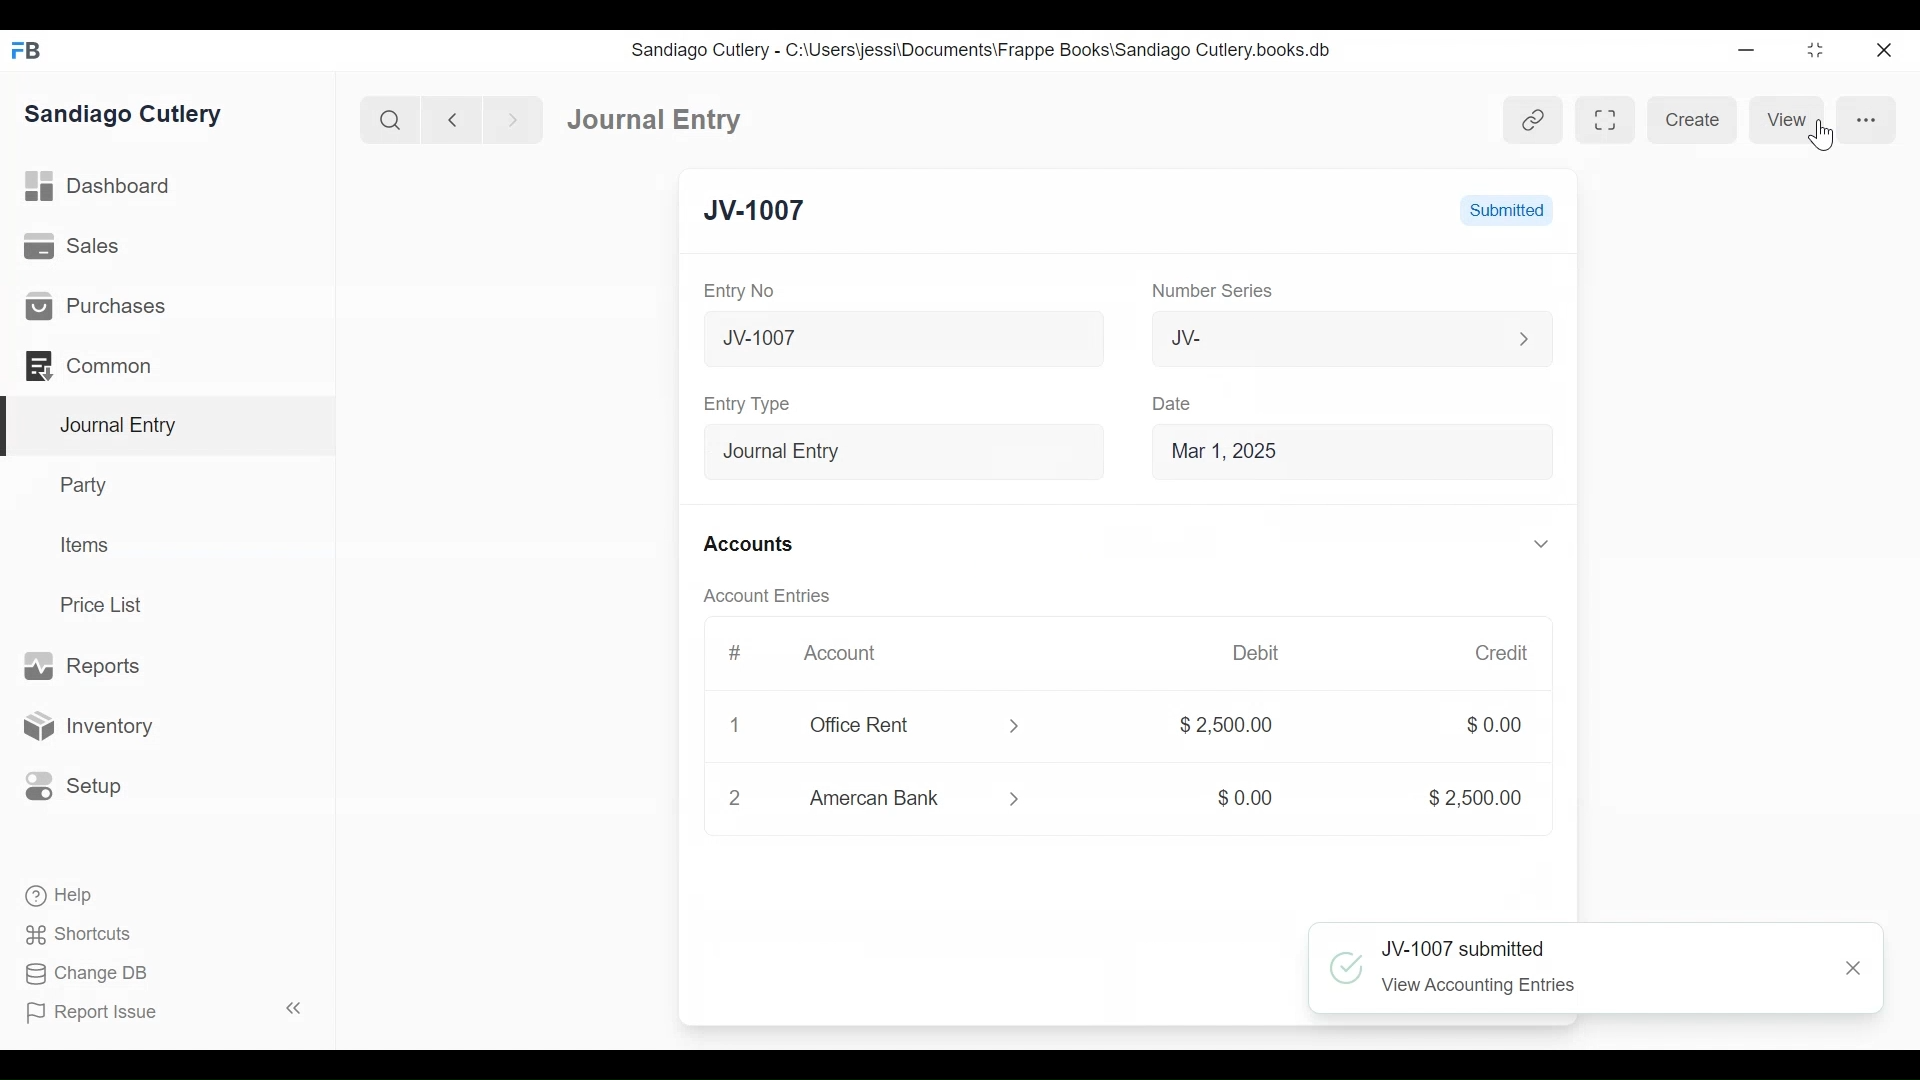 The image size is (1920, 1080). I want to click on Account Entries, so click(759, 596).